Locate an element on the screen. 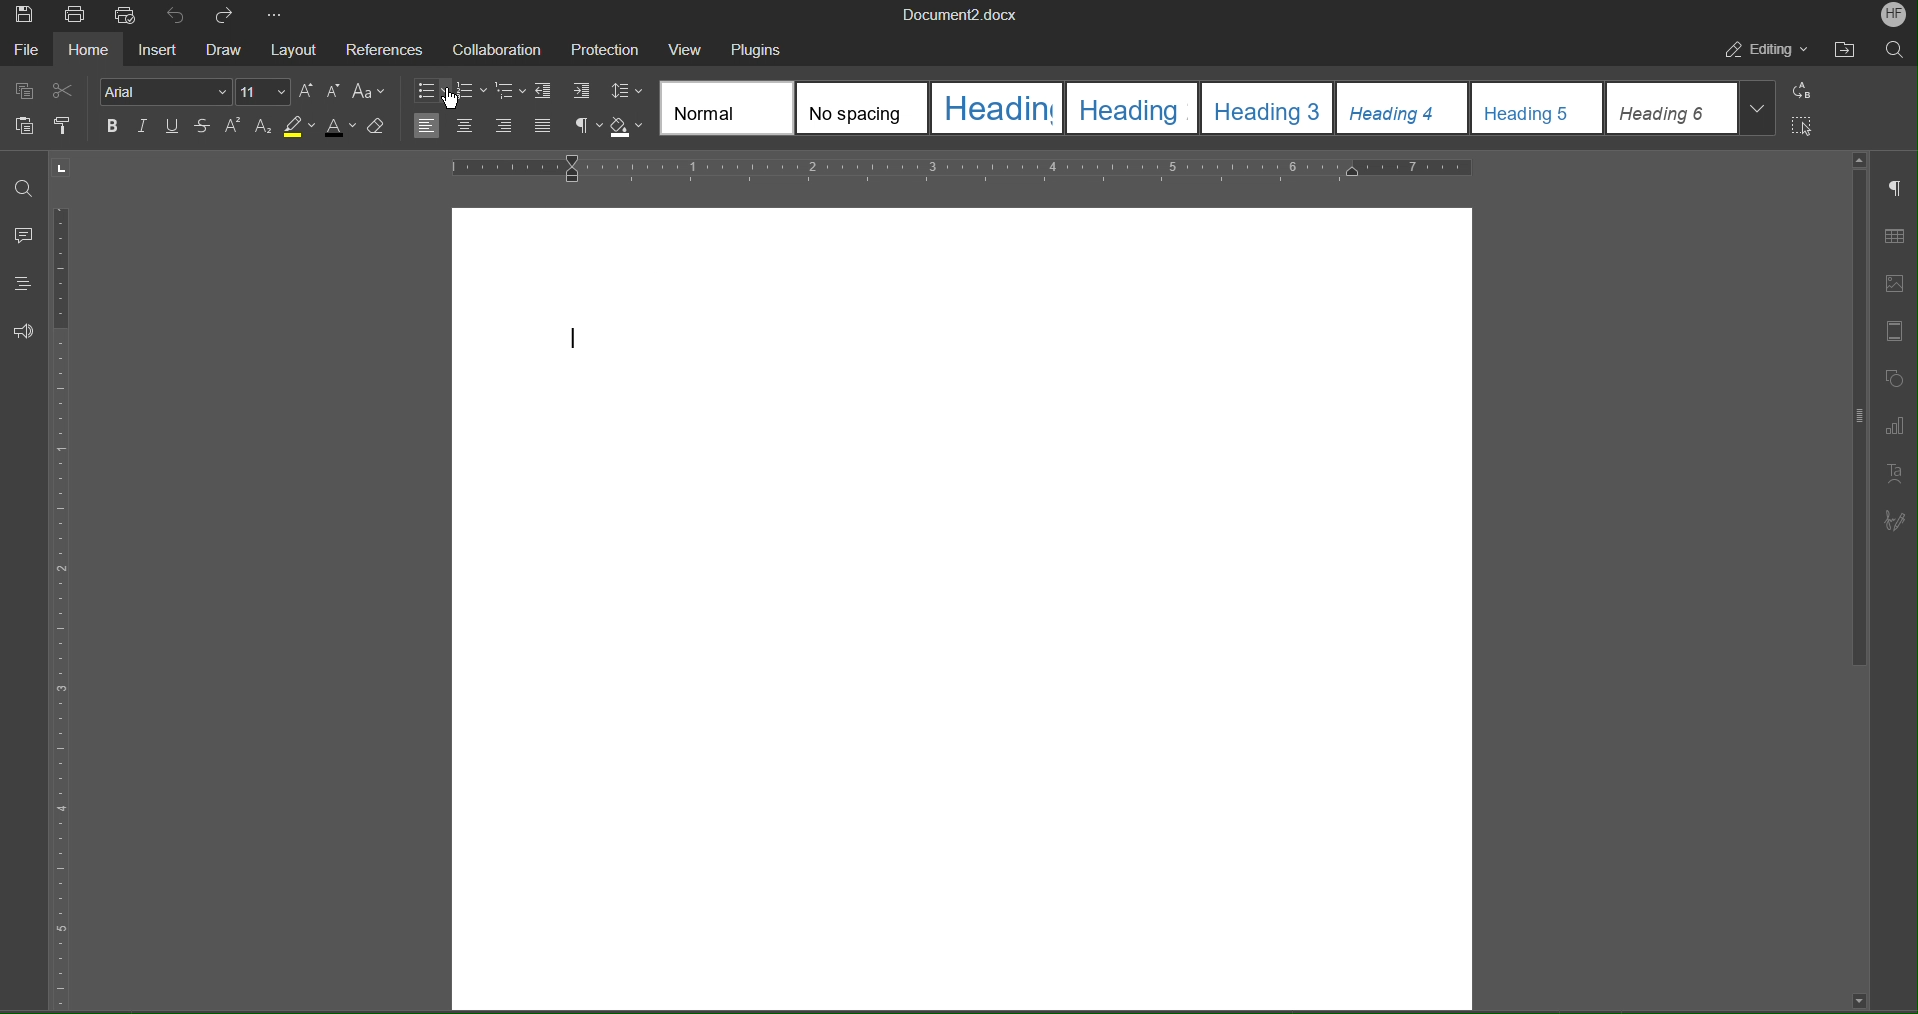 The width and height of the screenshot is (1918, 1014). Plugins is located at coordinates (764, 50).